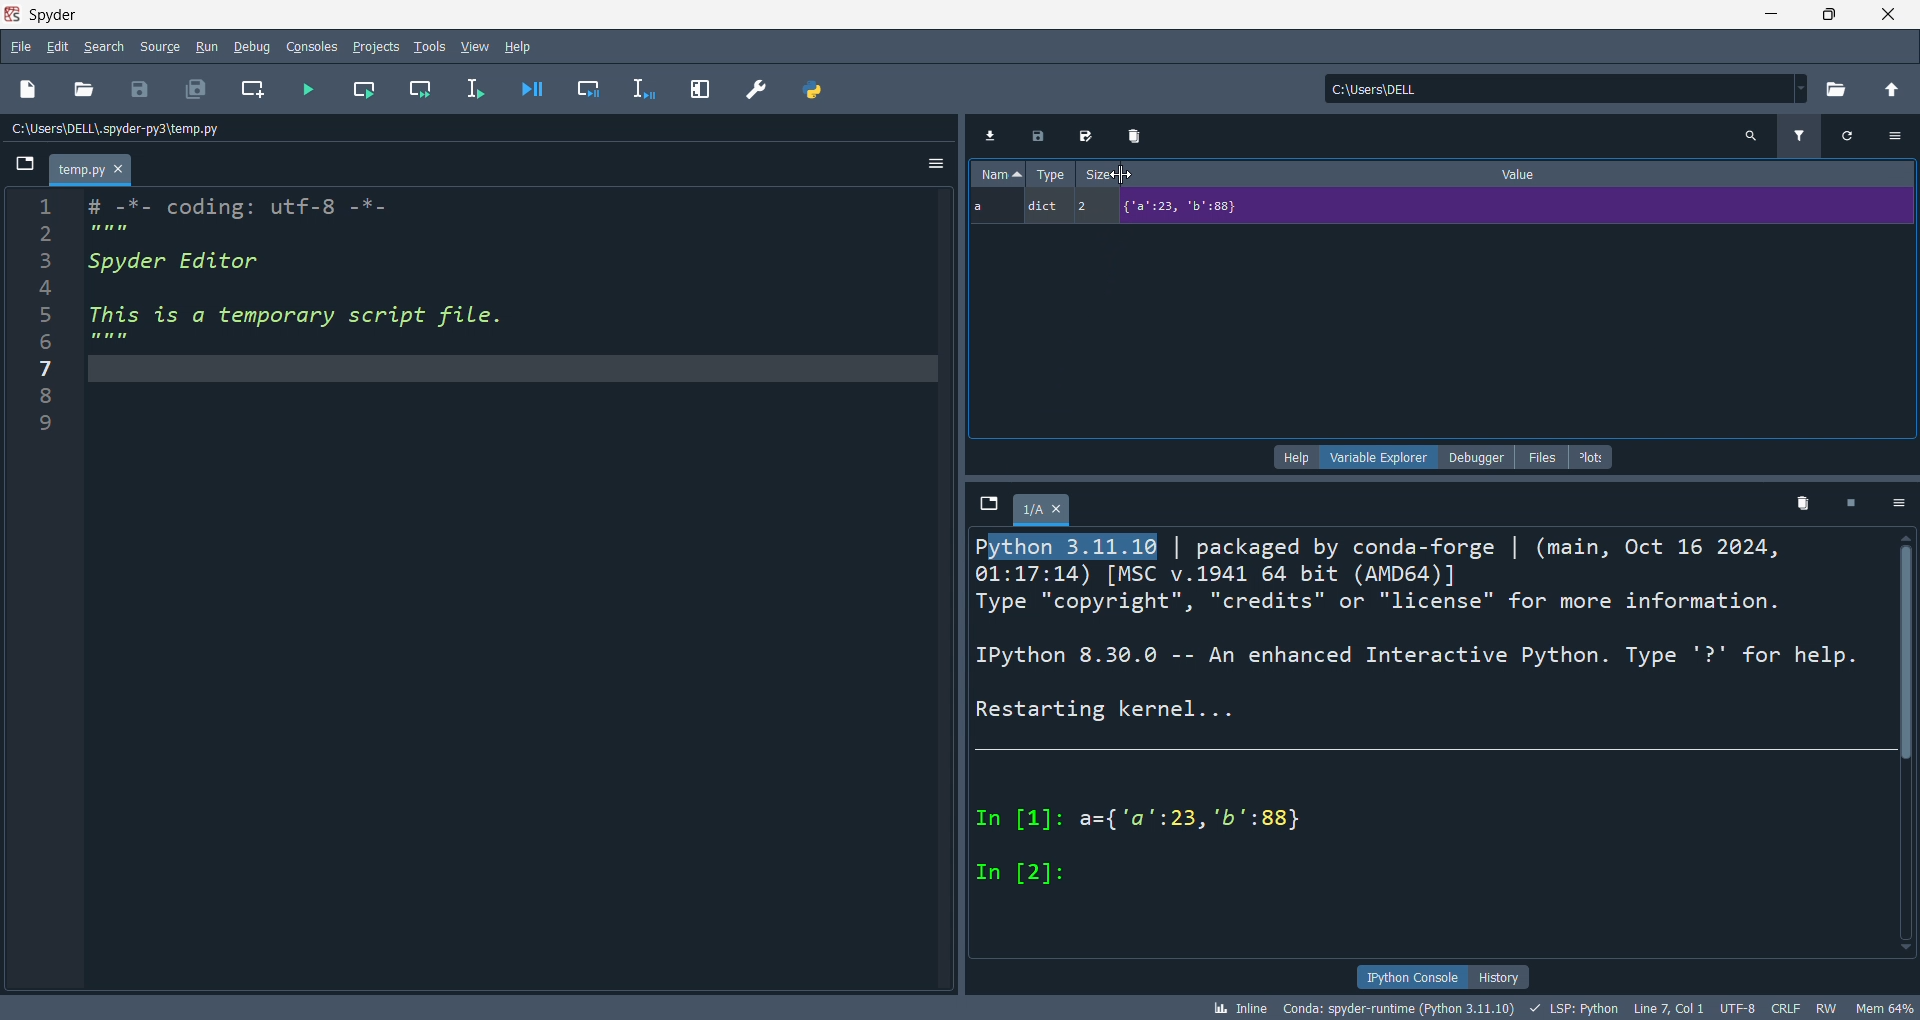 The height and width of the screenshot is (1020, 1920). What do you see at coordinates (524, 44) in the screenshot?
I see `help` at bounding box center [524, 44].